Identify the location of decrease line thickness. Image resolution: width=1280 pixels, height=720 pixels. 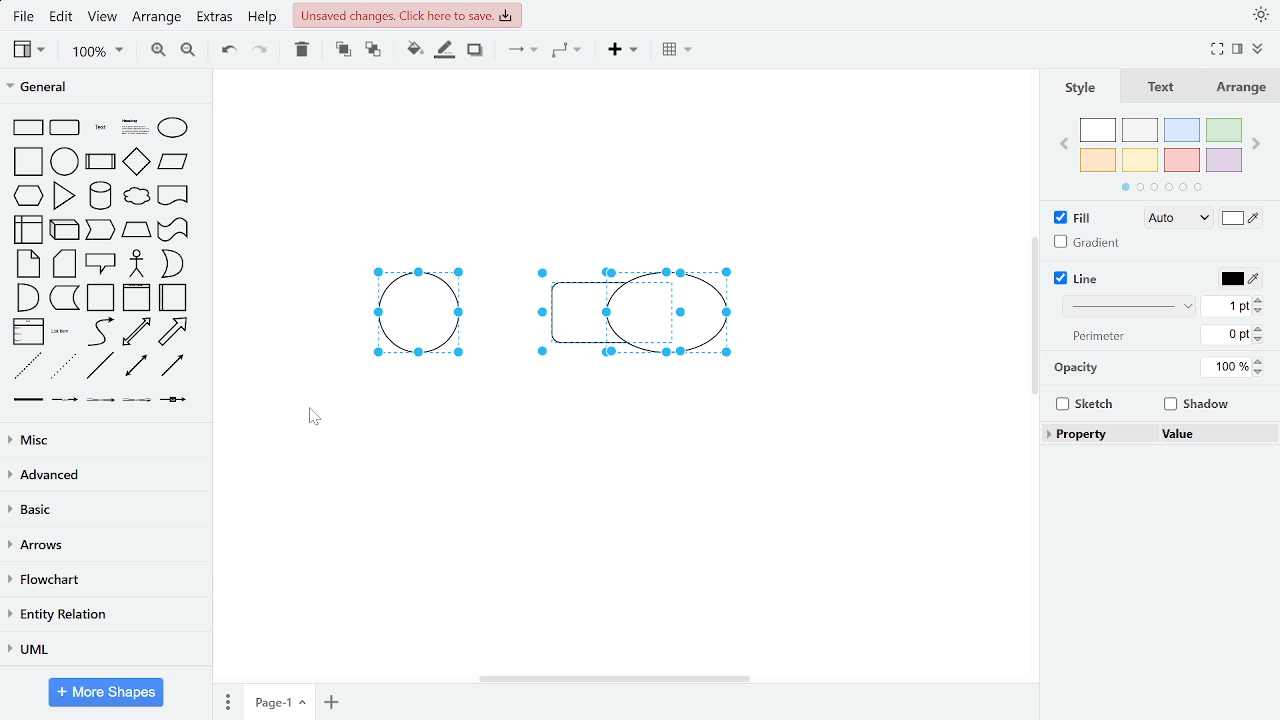
(1259, 311).